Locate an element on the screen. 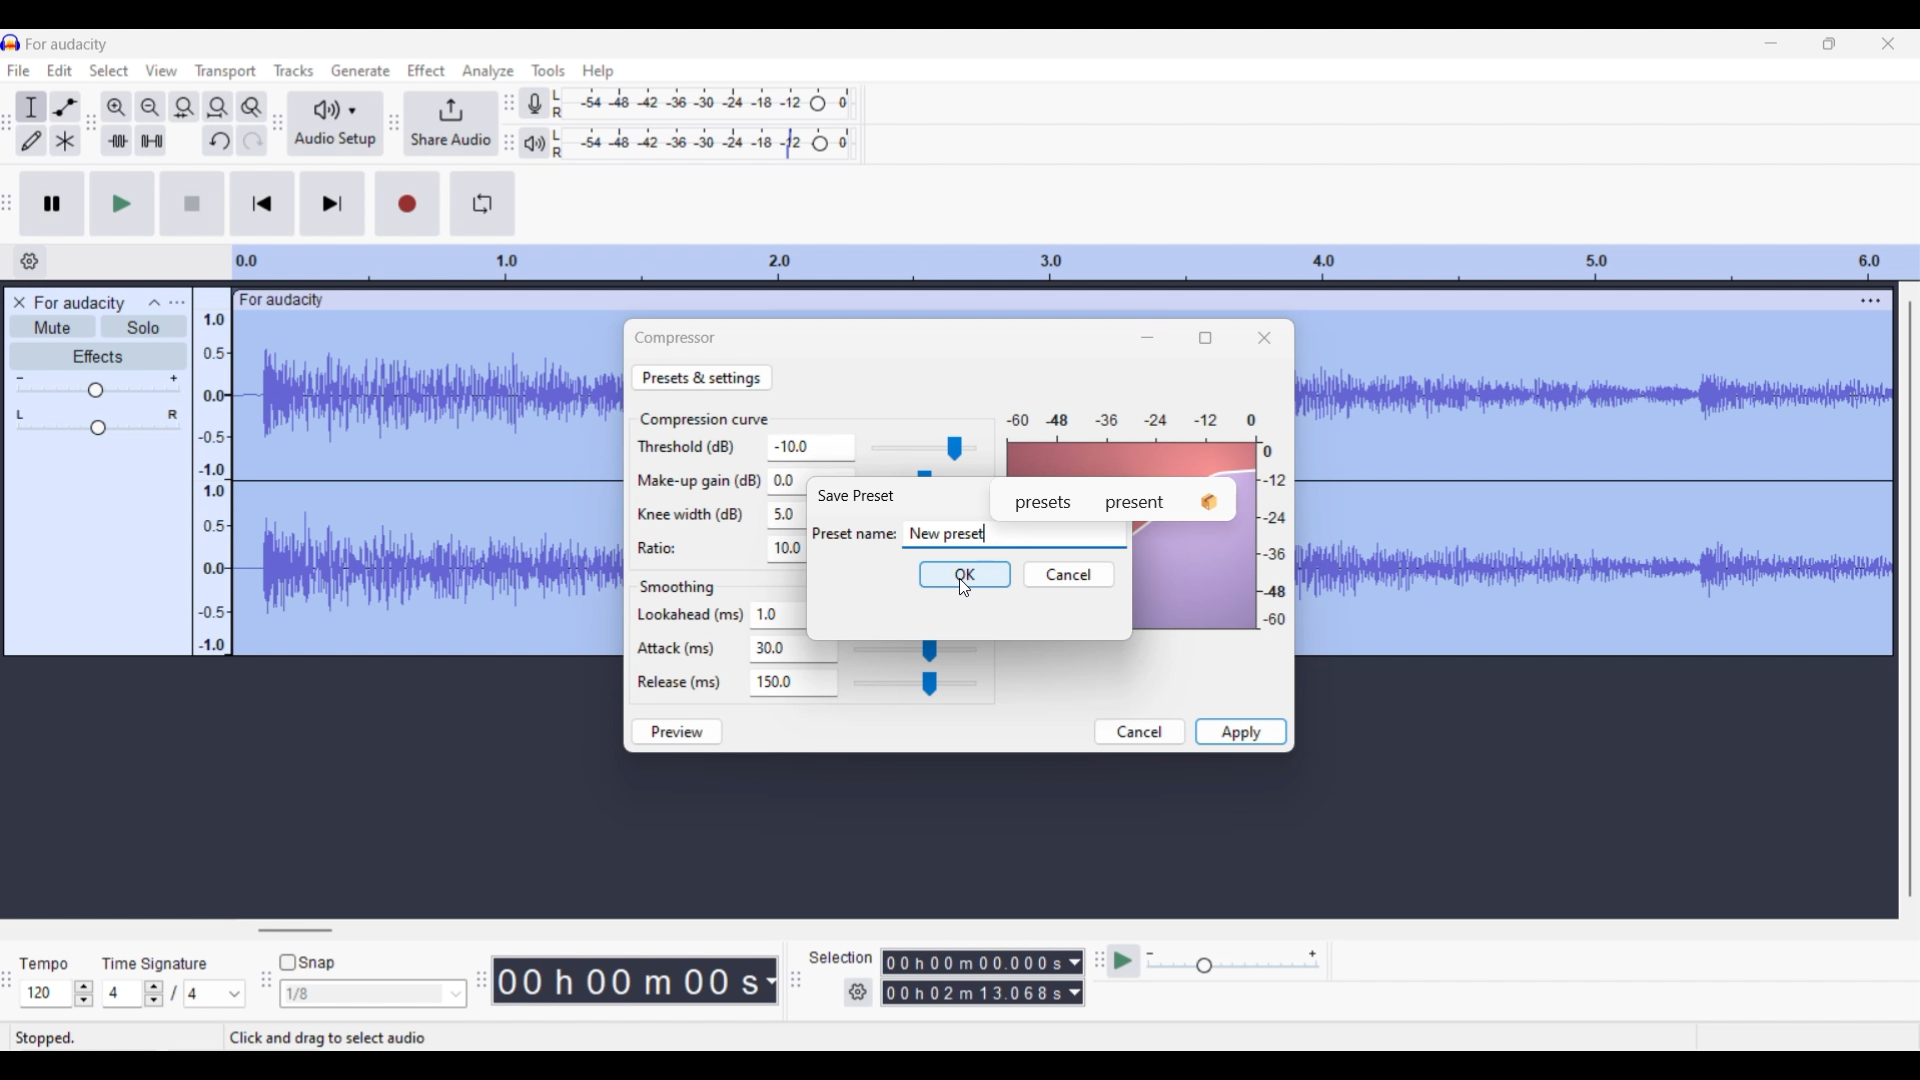  Window name is located at coordinates (856, 496).